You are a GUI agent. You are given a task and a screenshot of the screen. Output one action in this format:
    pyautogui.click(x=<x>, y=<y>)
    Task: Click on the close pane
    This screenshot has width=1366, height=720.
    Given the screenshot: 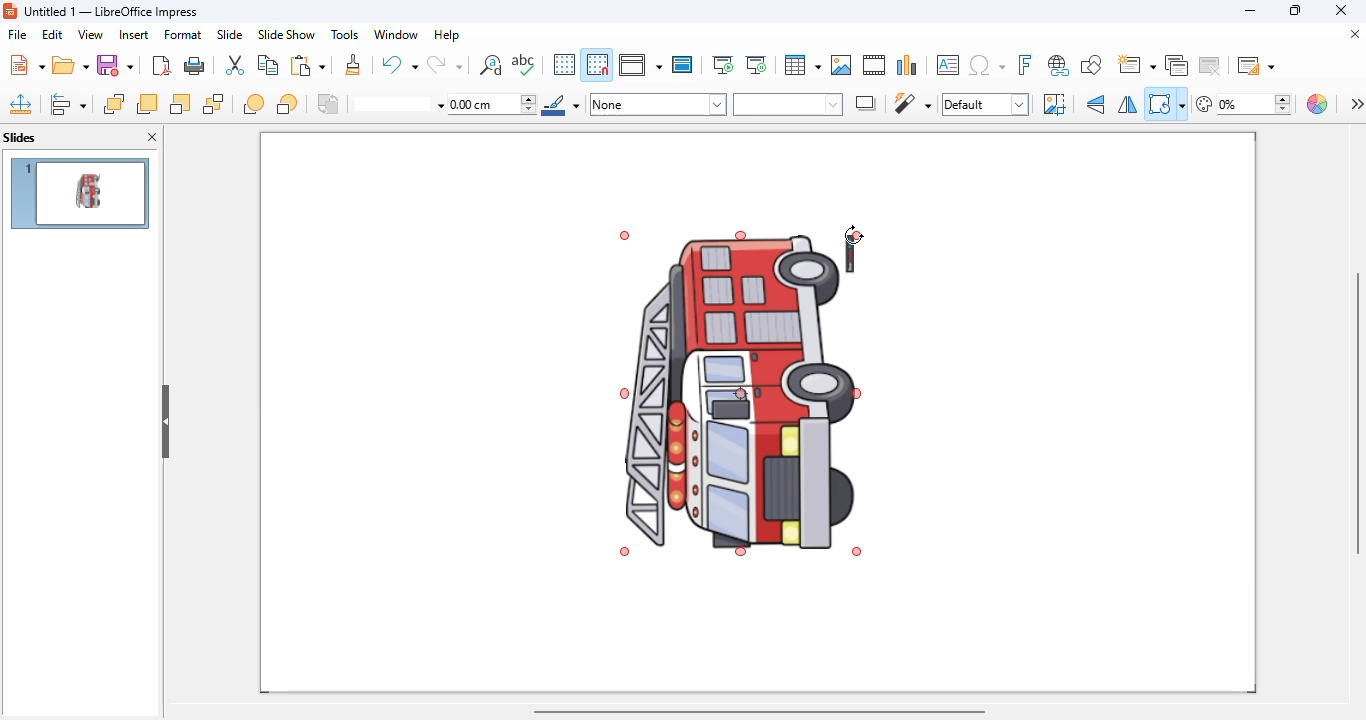 What is the action you would take?
    pyautogui.click(x=152, y=137)
    